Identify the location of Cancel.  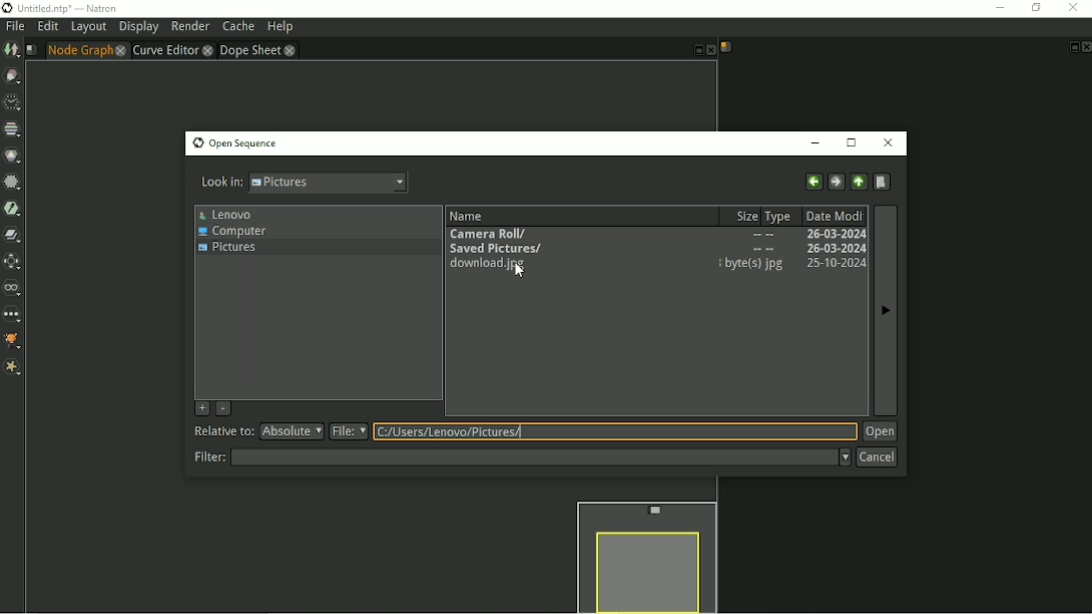
(876, 457).